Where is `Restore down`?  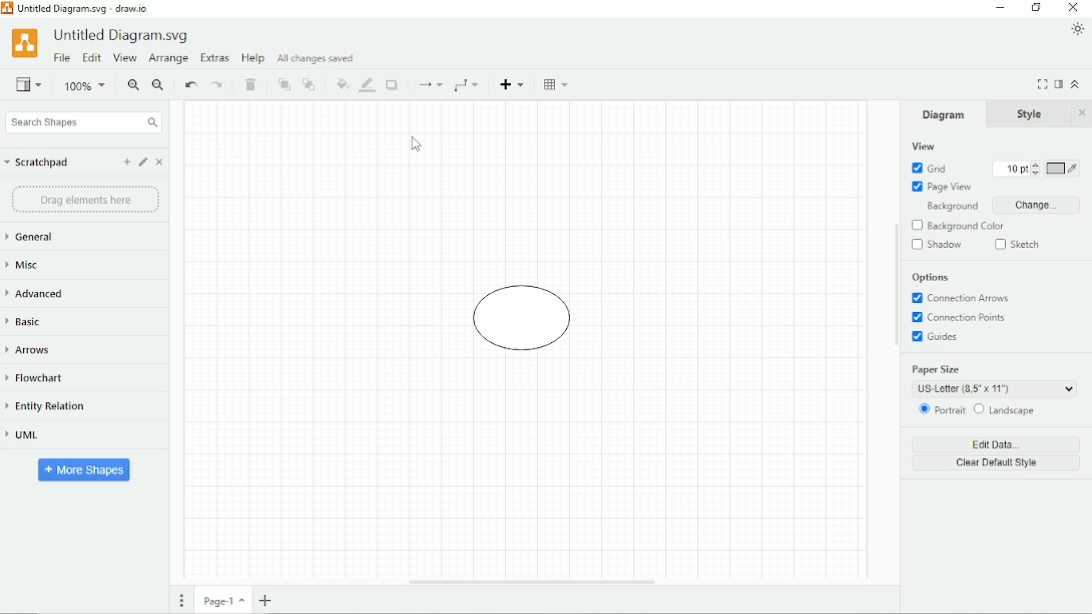
Restore down is located at coordinates (1036, 8).